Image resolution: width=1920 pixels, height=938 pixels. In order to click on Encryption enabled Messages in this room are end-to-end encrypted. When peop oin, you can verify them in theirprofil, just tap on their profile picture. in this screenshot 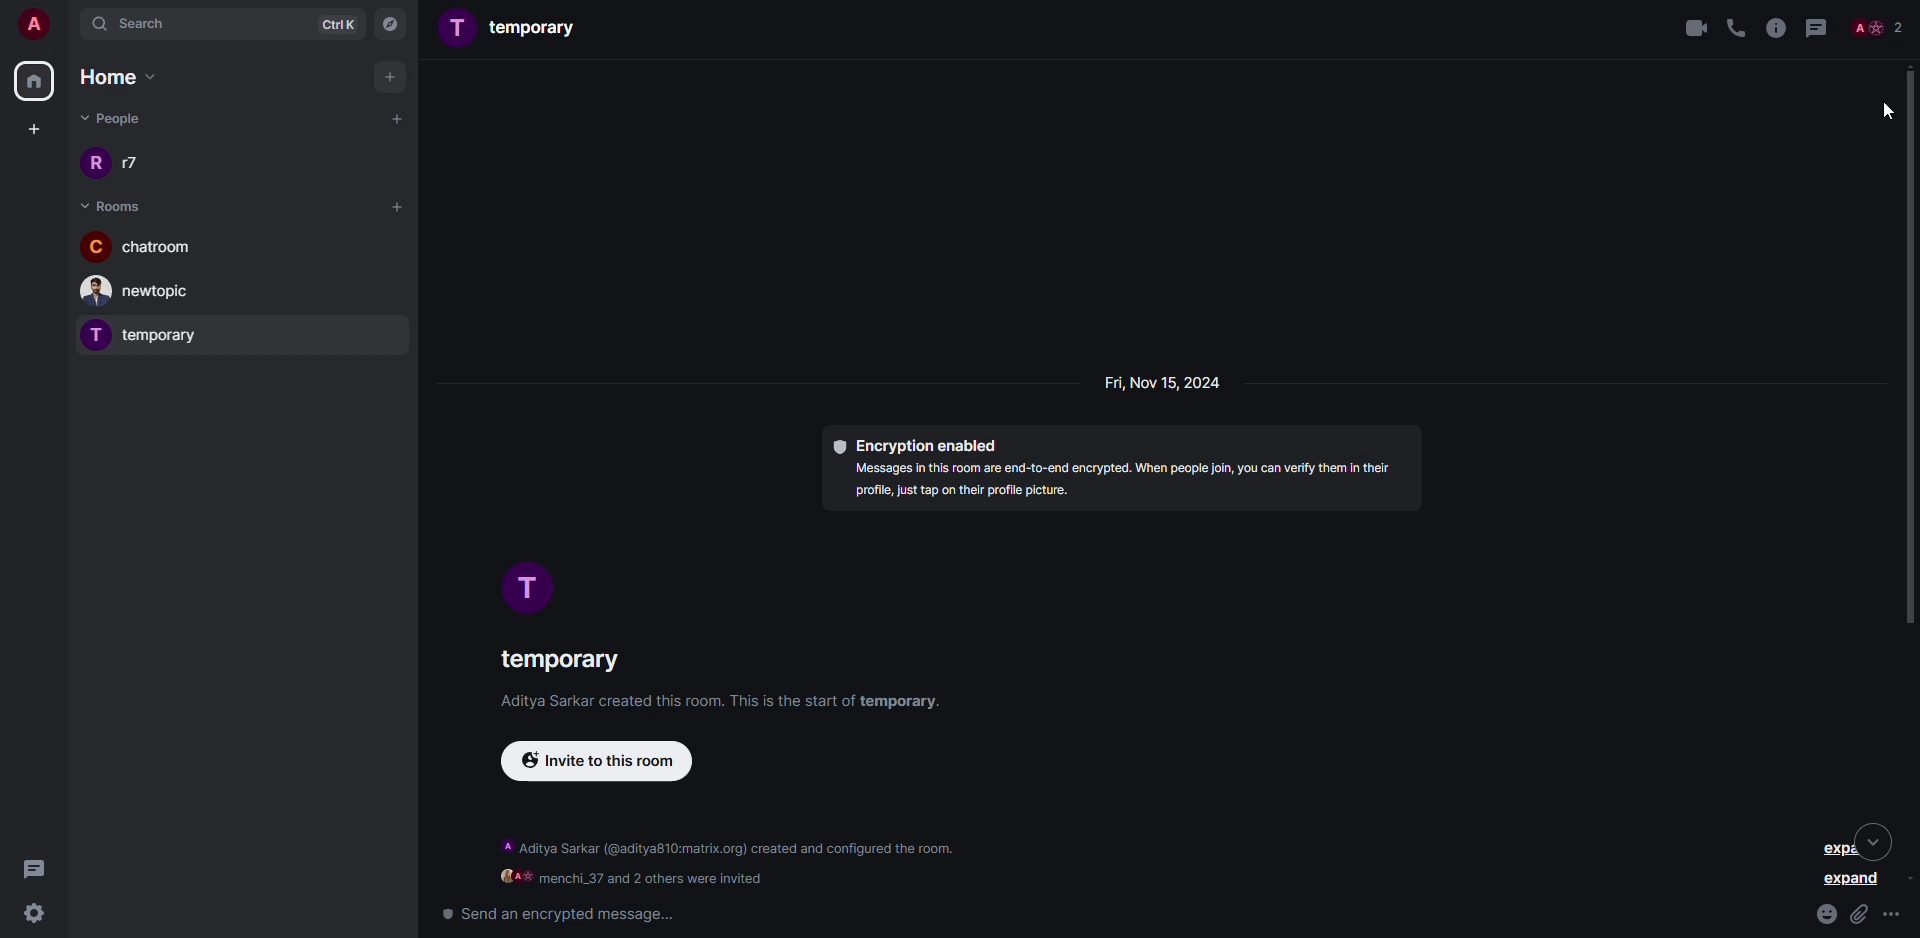, I will do `click(1110, 473)`.